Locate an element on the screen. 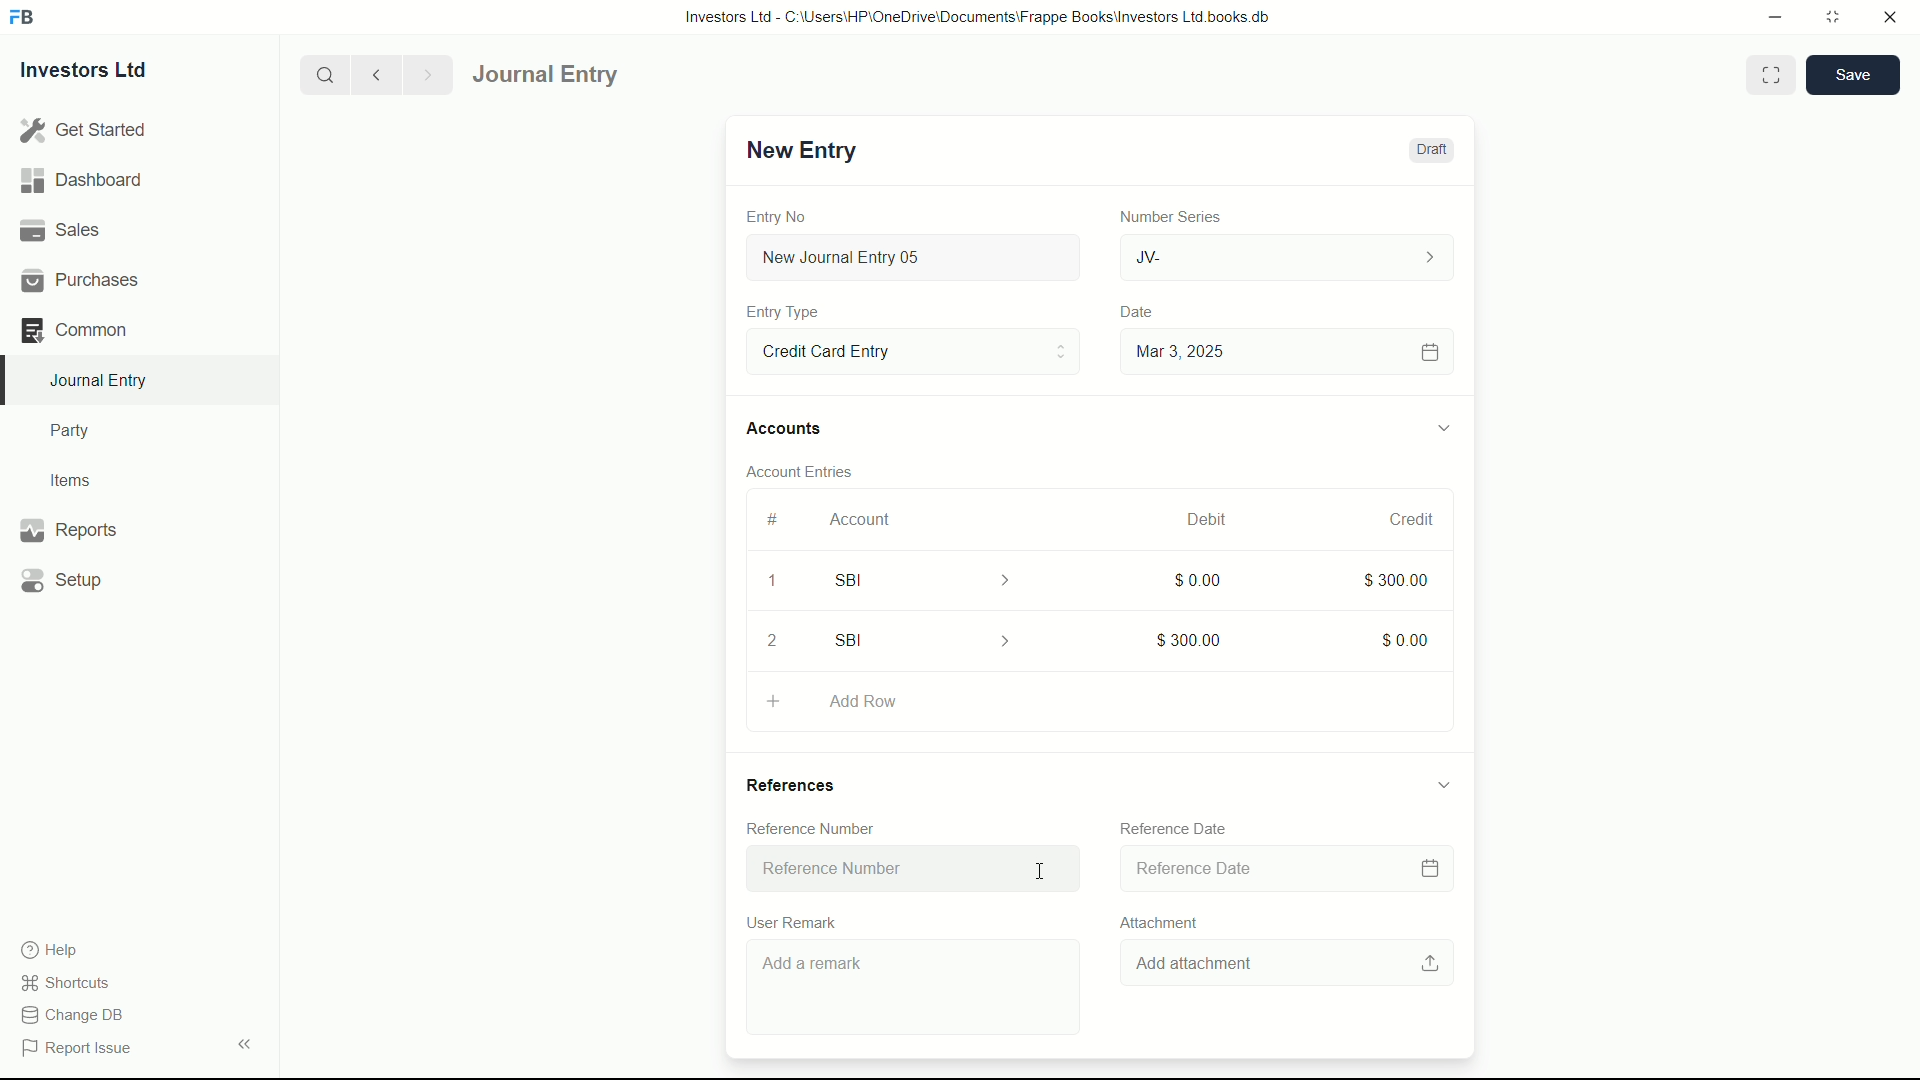 This screenshot has height=1080, width=1920. cursor is located at coordinates (1041, 872).